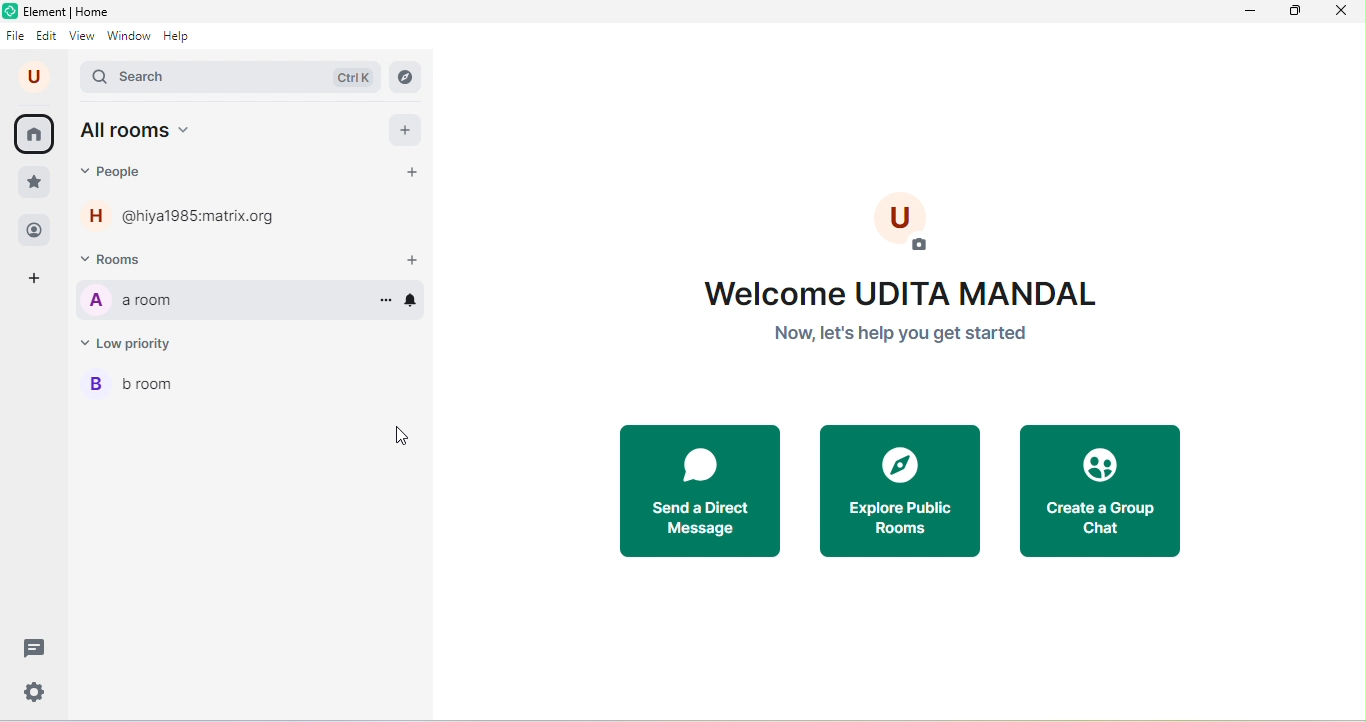 Image resolution: width=1366 pixels, height=722 pixels. Describe the element at coordinates (129, 36) in the screenshot. I see `window` at that location.